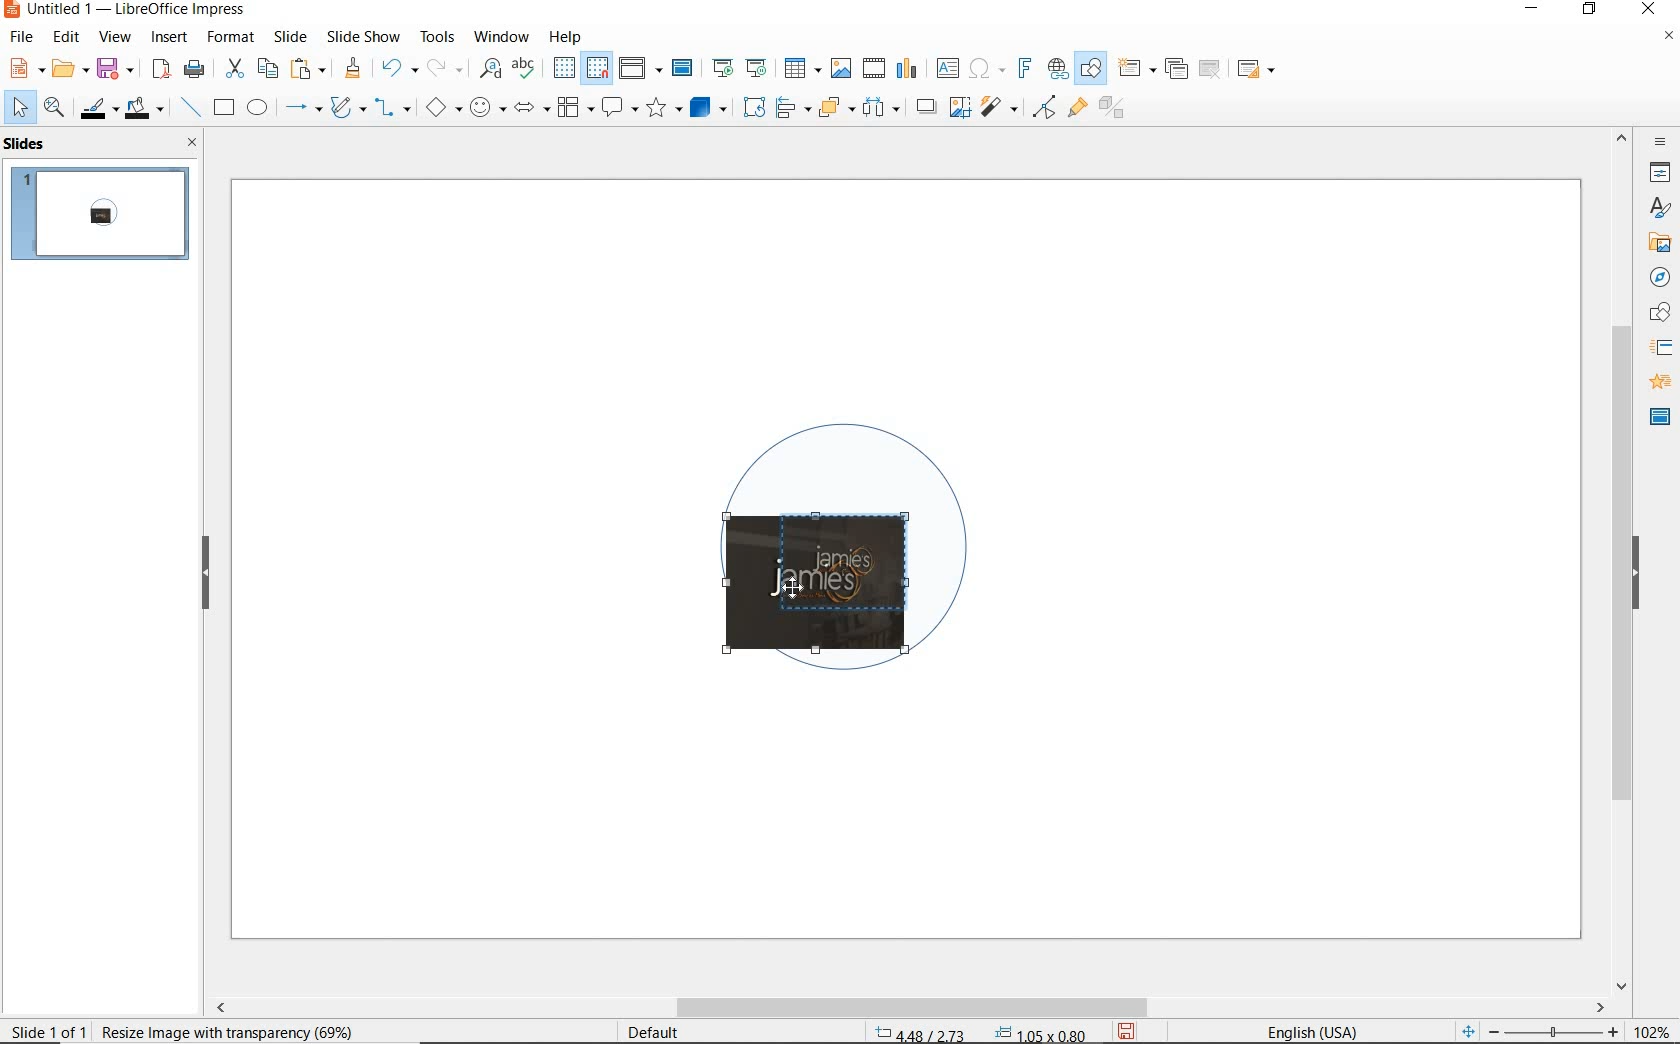 Image resolution: width=1680 pixels, height=1044 pixels. What do you see at coordinates (194, 67) in the screenshot?
I see `print` at bounding box center [194, 67].